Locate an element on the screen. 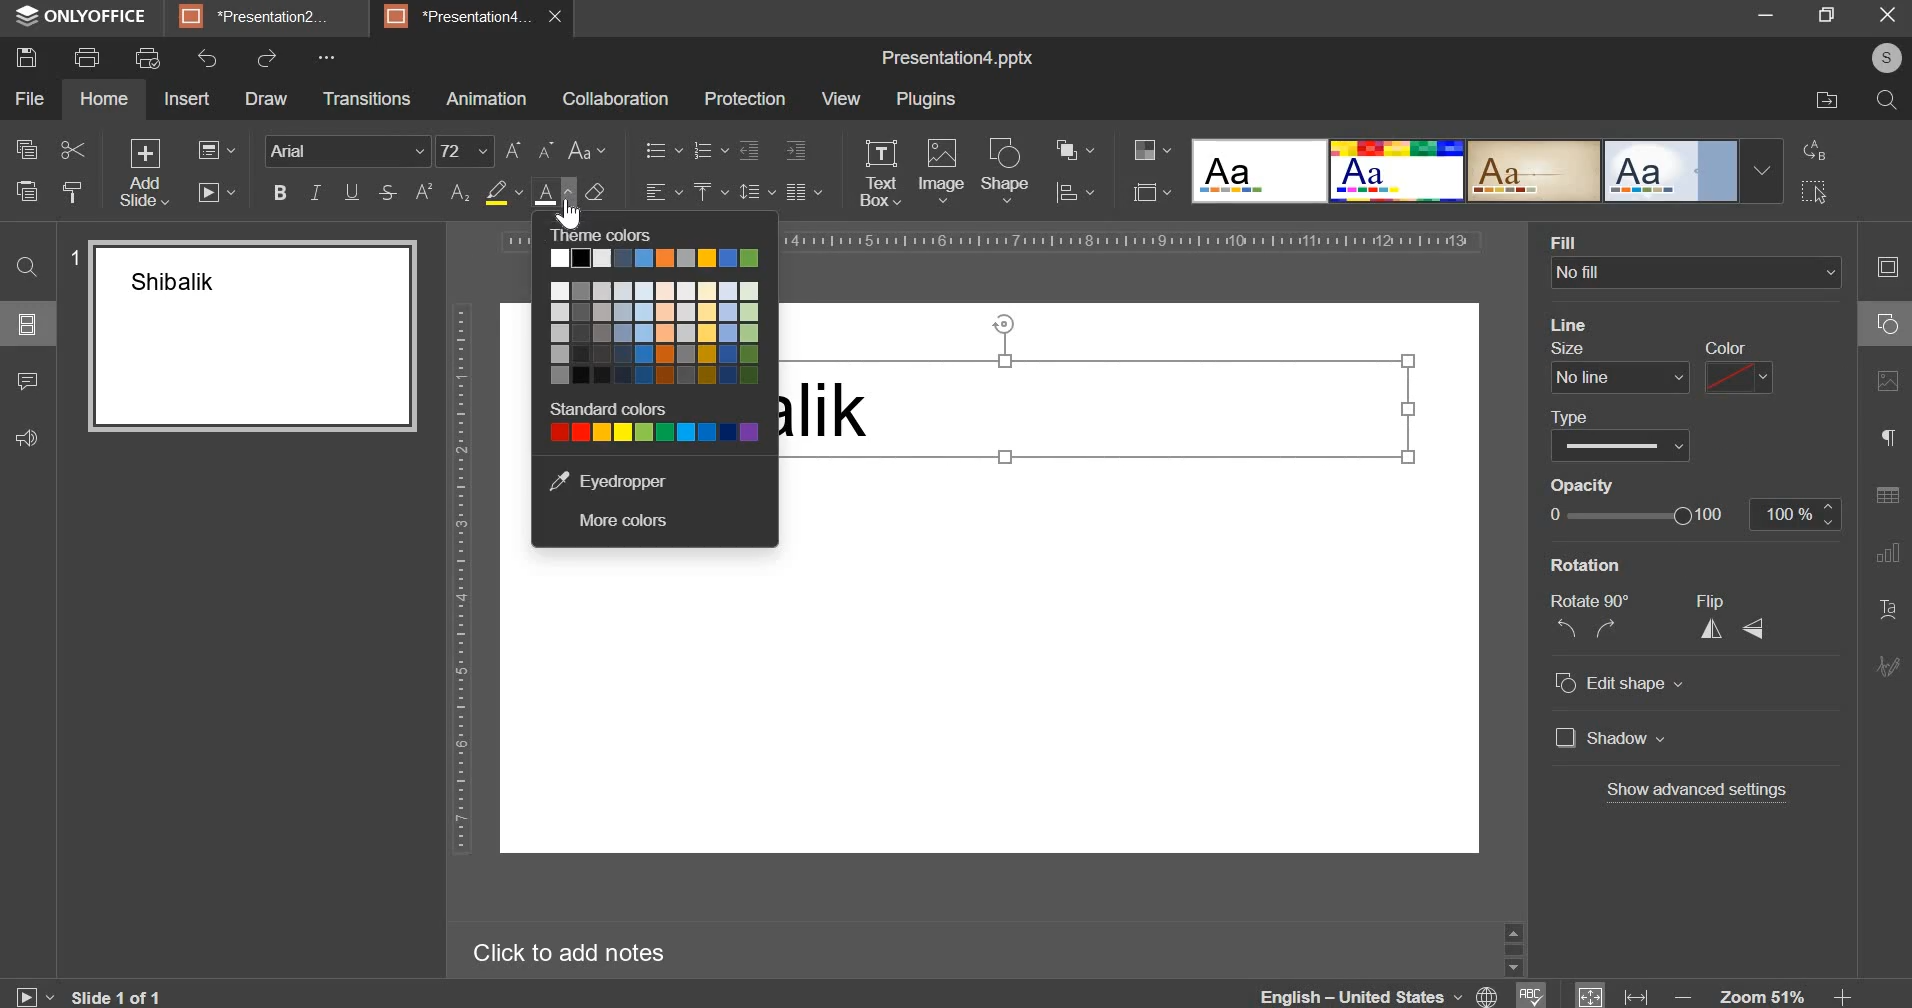 Image resolution: width=1912 pixels, height=1008 pixels. language is located at coordinates (1486, 995).